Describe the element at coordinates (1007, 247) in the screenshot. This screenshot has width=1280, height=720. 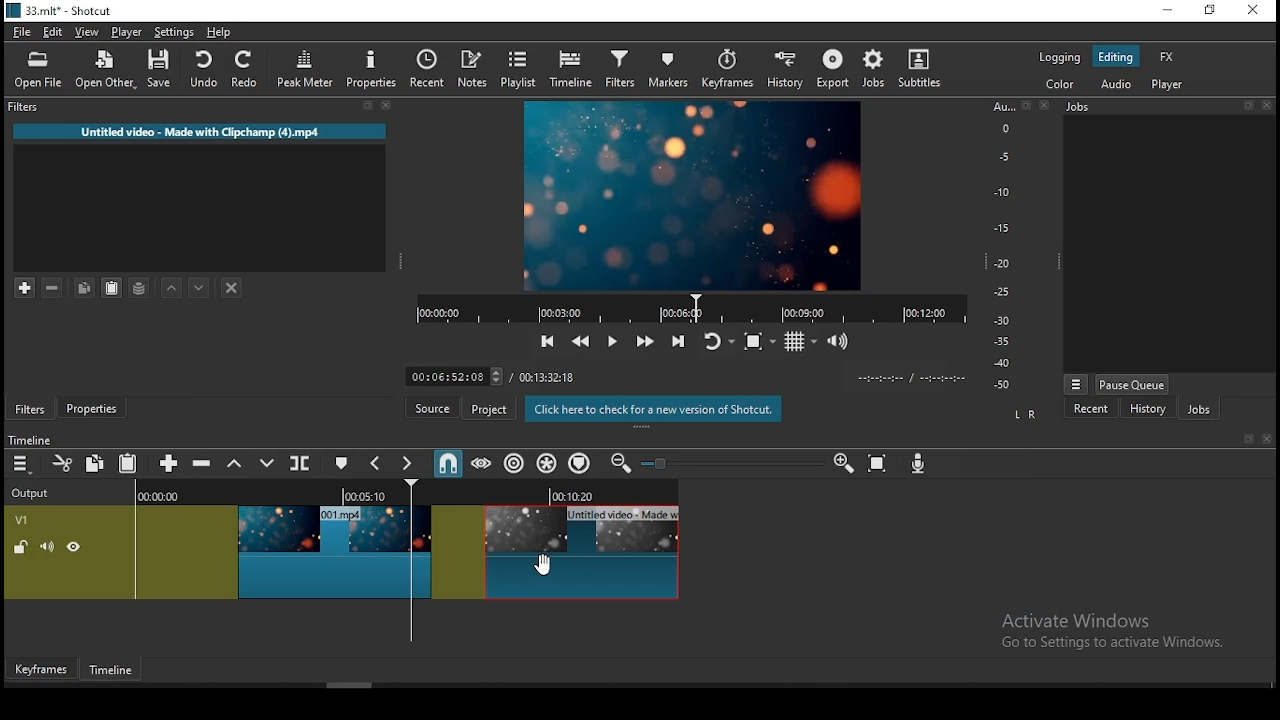
I see `scale` at that location.